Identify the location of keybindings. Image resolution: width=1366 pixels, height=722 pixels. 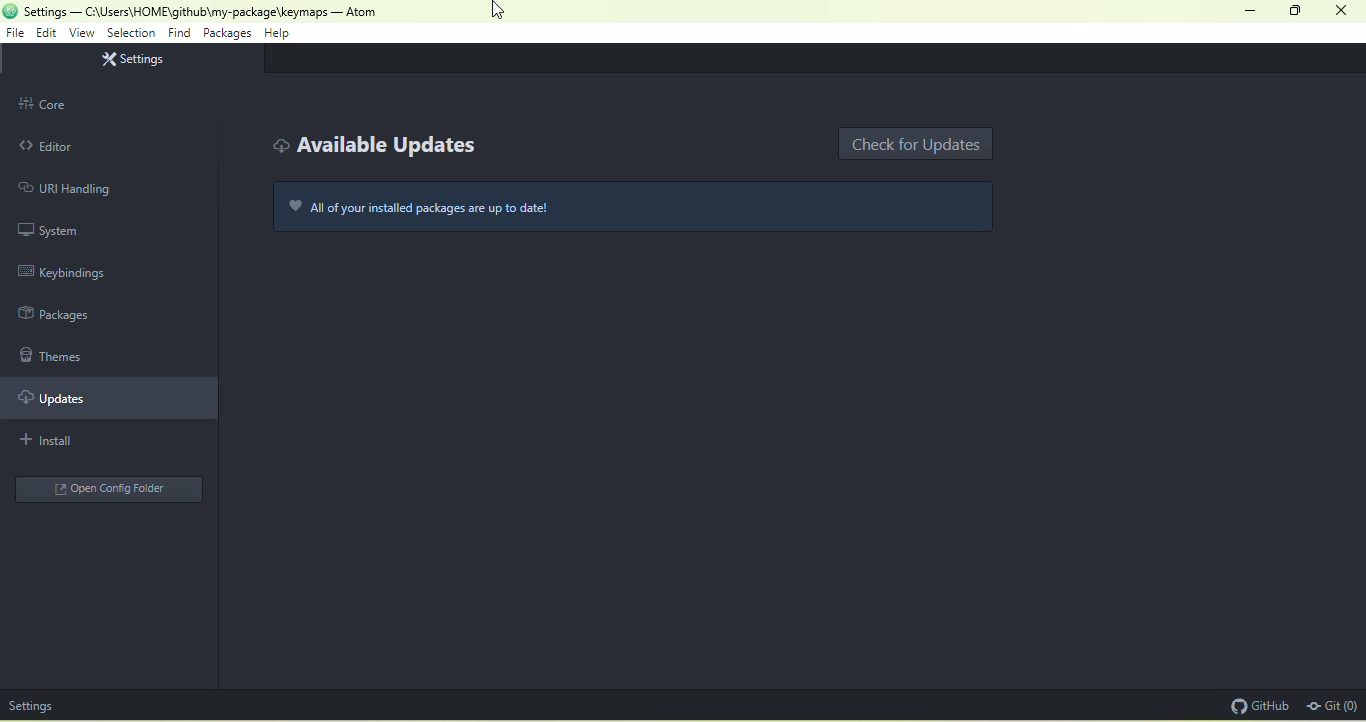
(70, 271).